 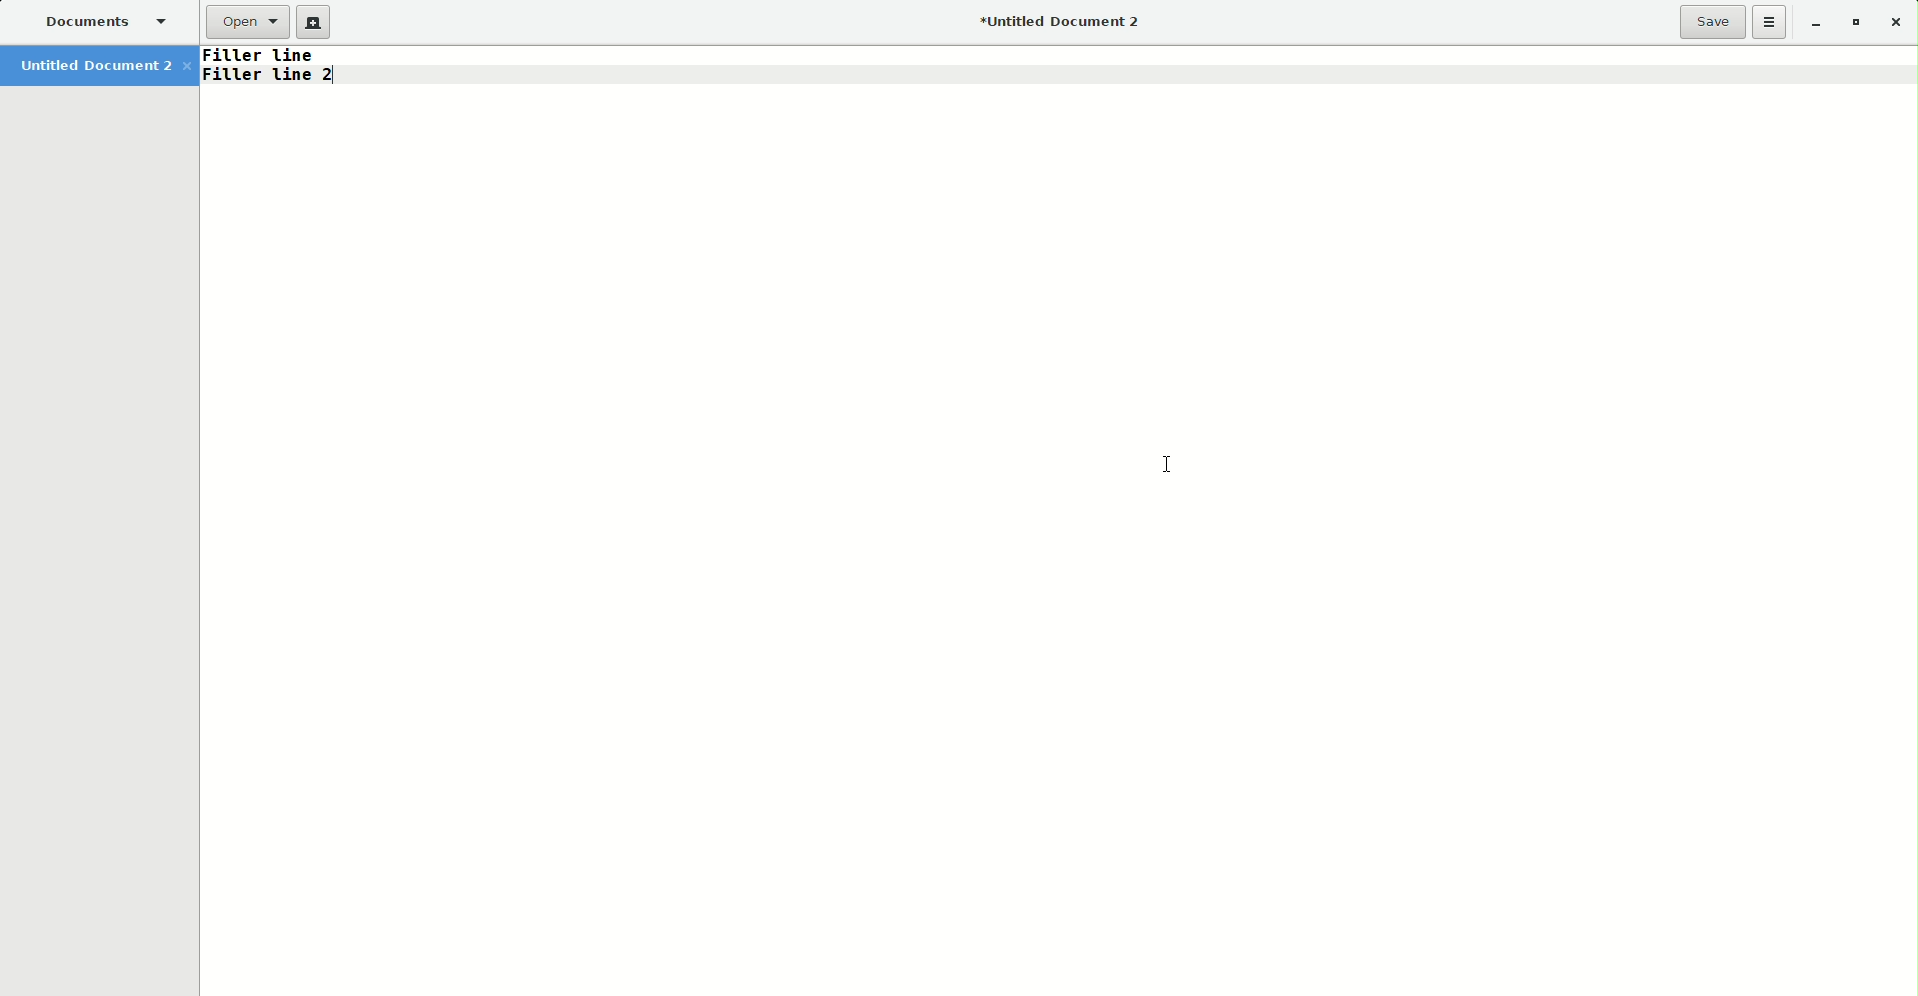 I want to click on Documents, so click(x=100, y=24).